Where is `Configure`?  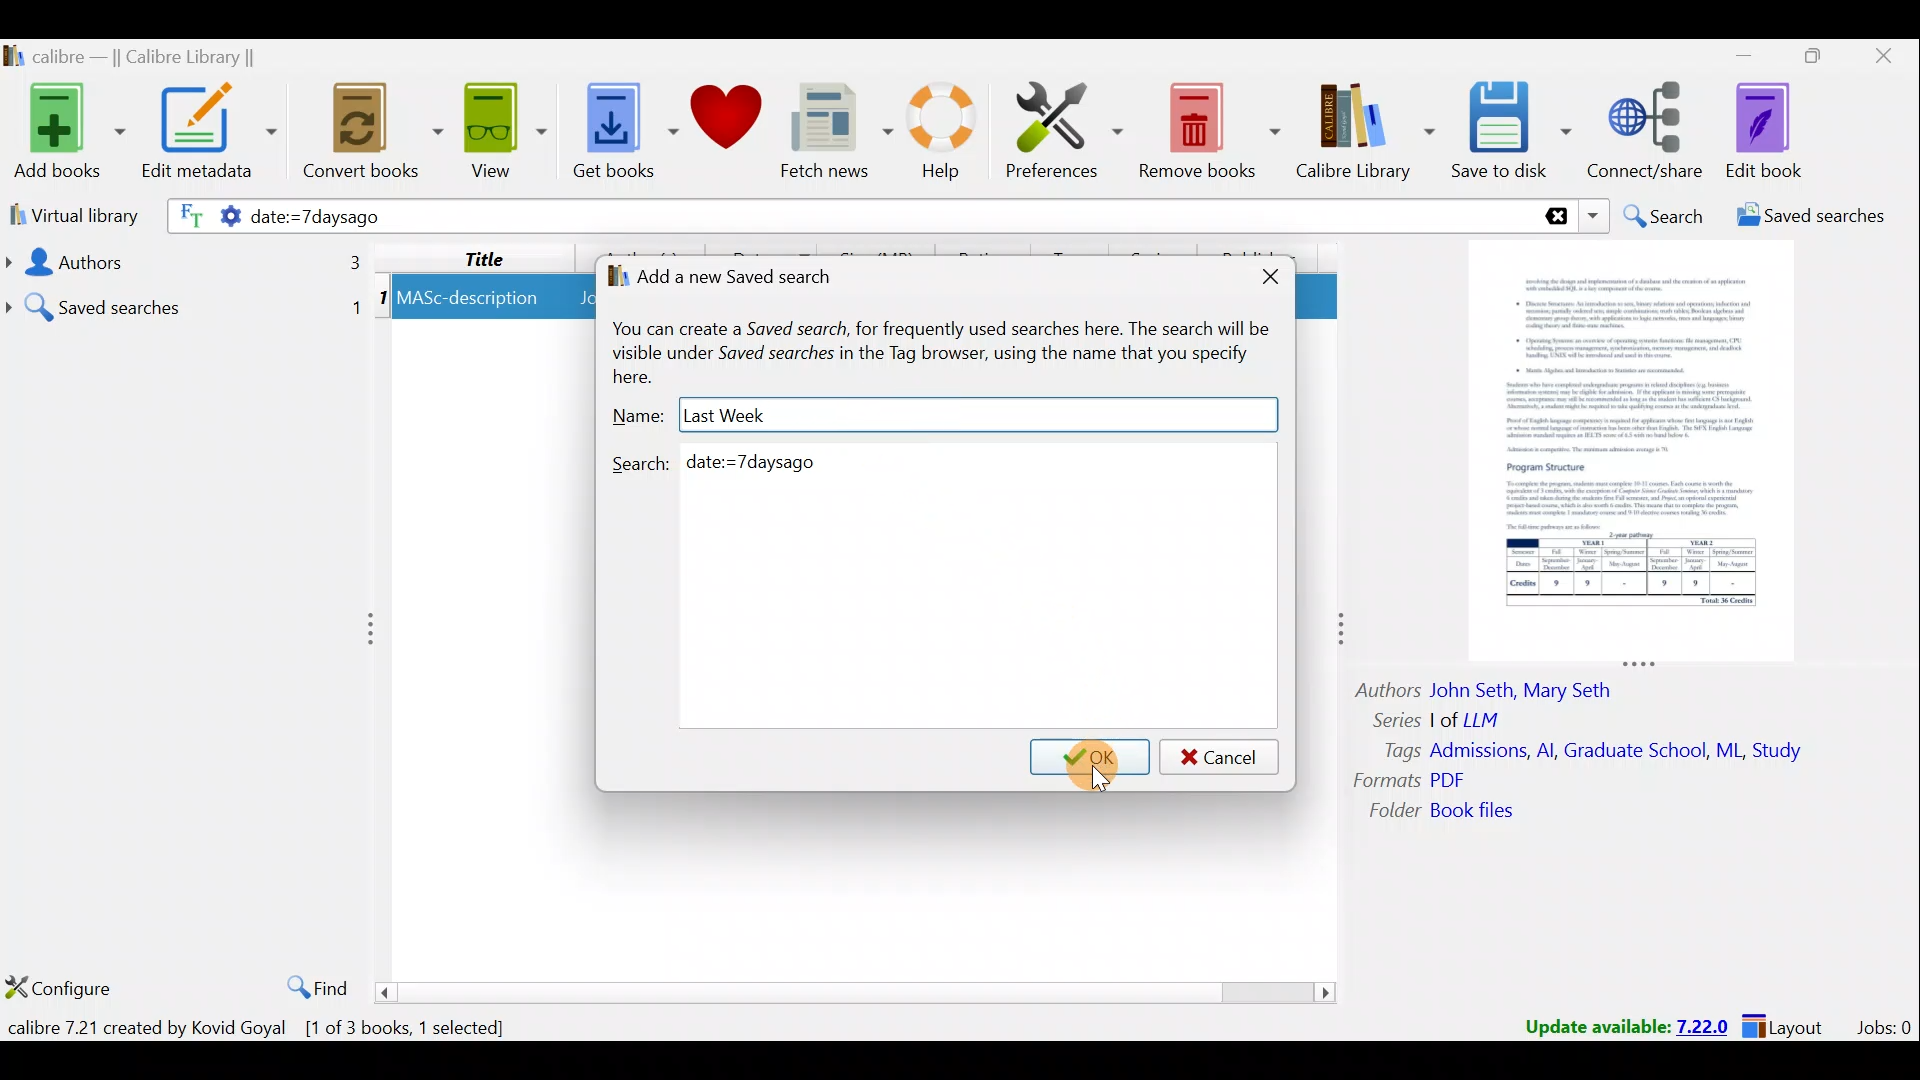 Configure is located at coordinates (60, 988).